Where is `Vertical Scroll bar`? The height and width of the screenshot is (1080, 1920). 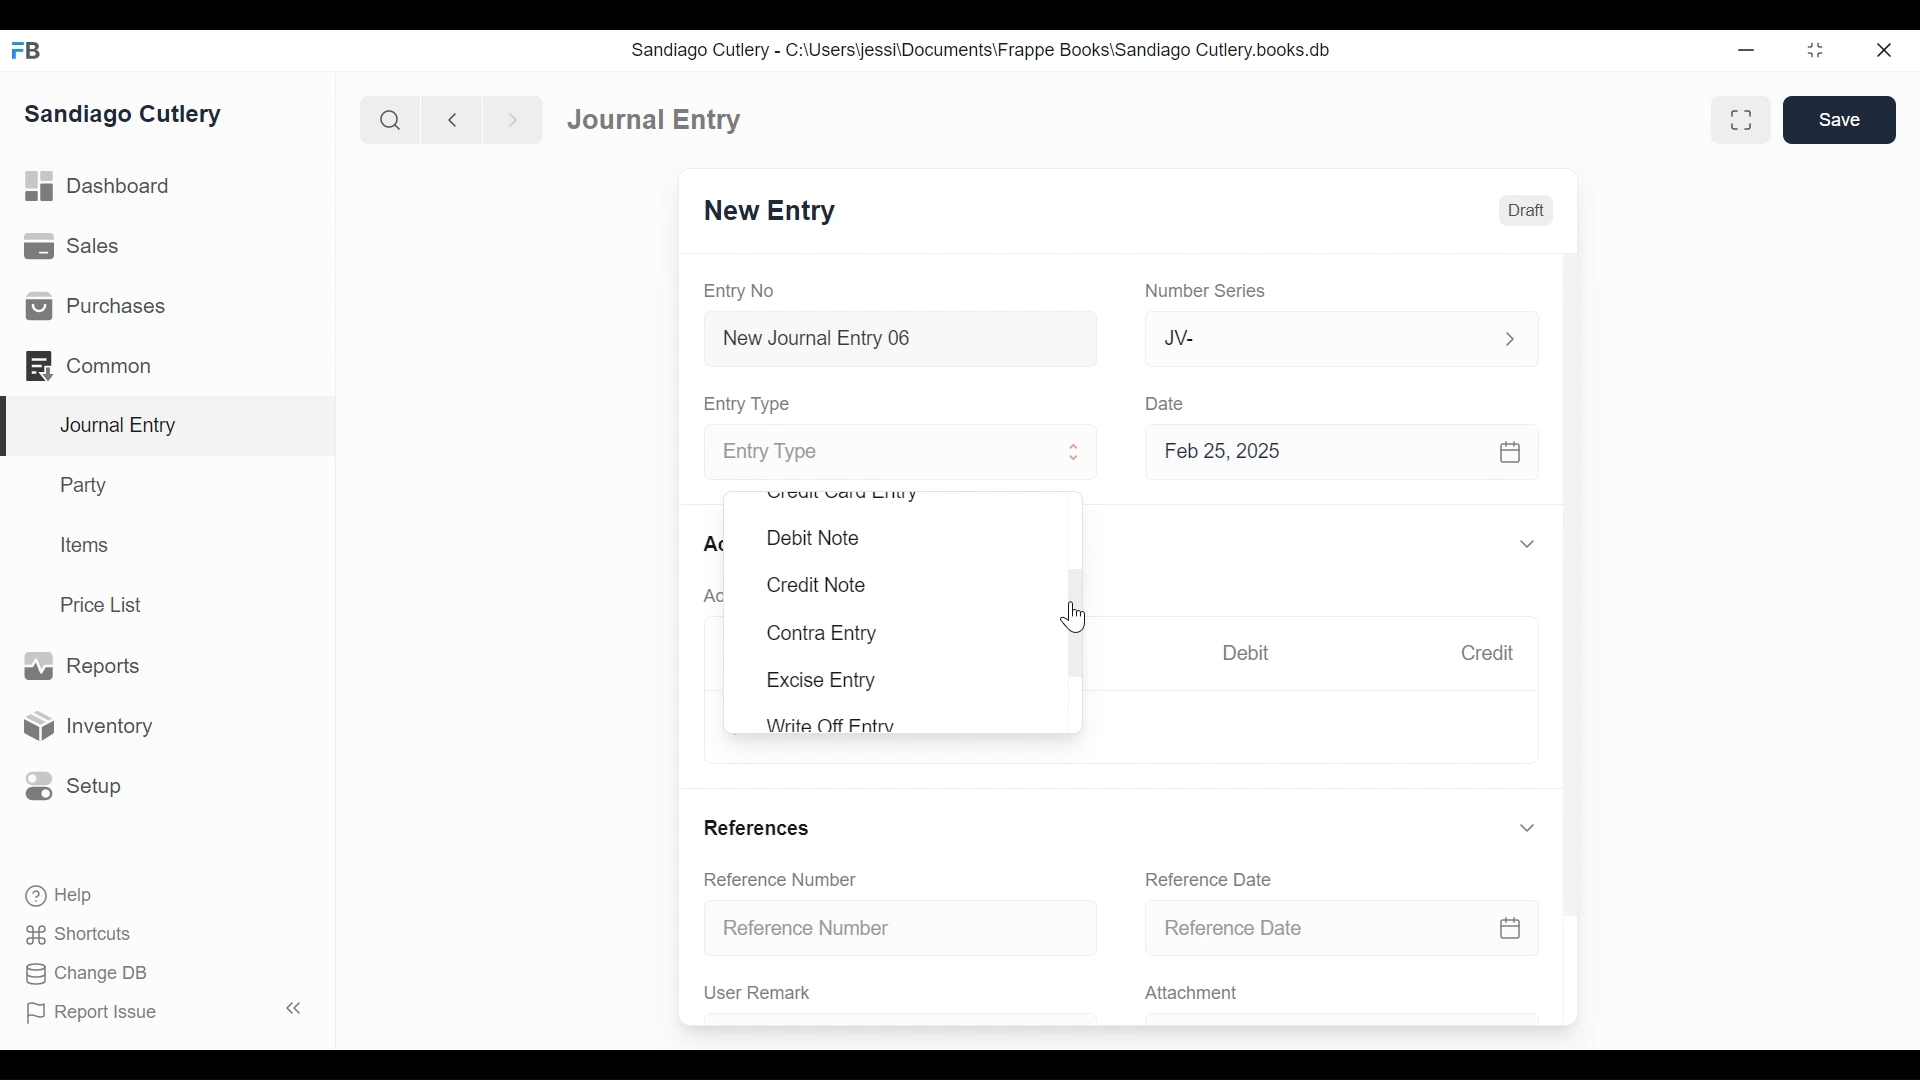
Vertical Scroll bar is located at coordinates (1076, 624).